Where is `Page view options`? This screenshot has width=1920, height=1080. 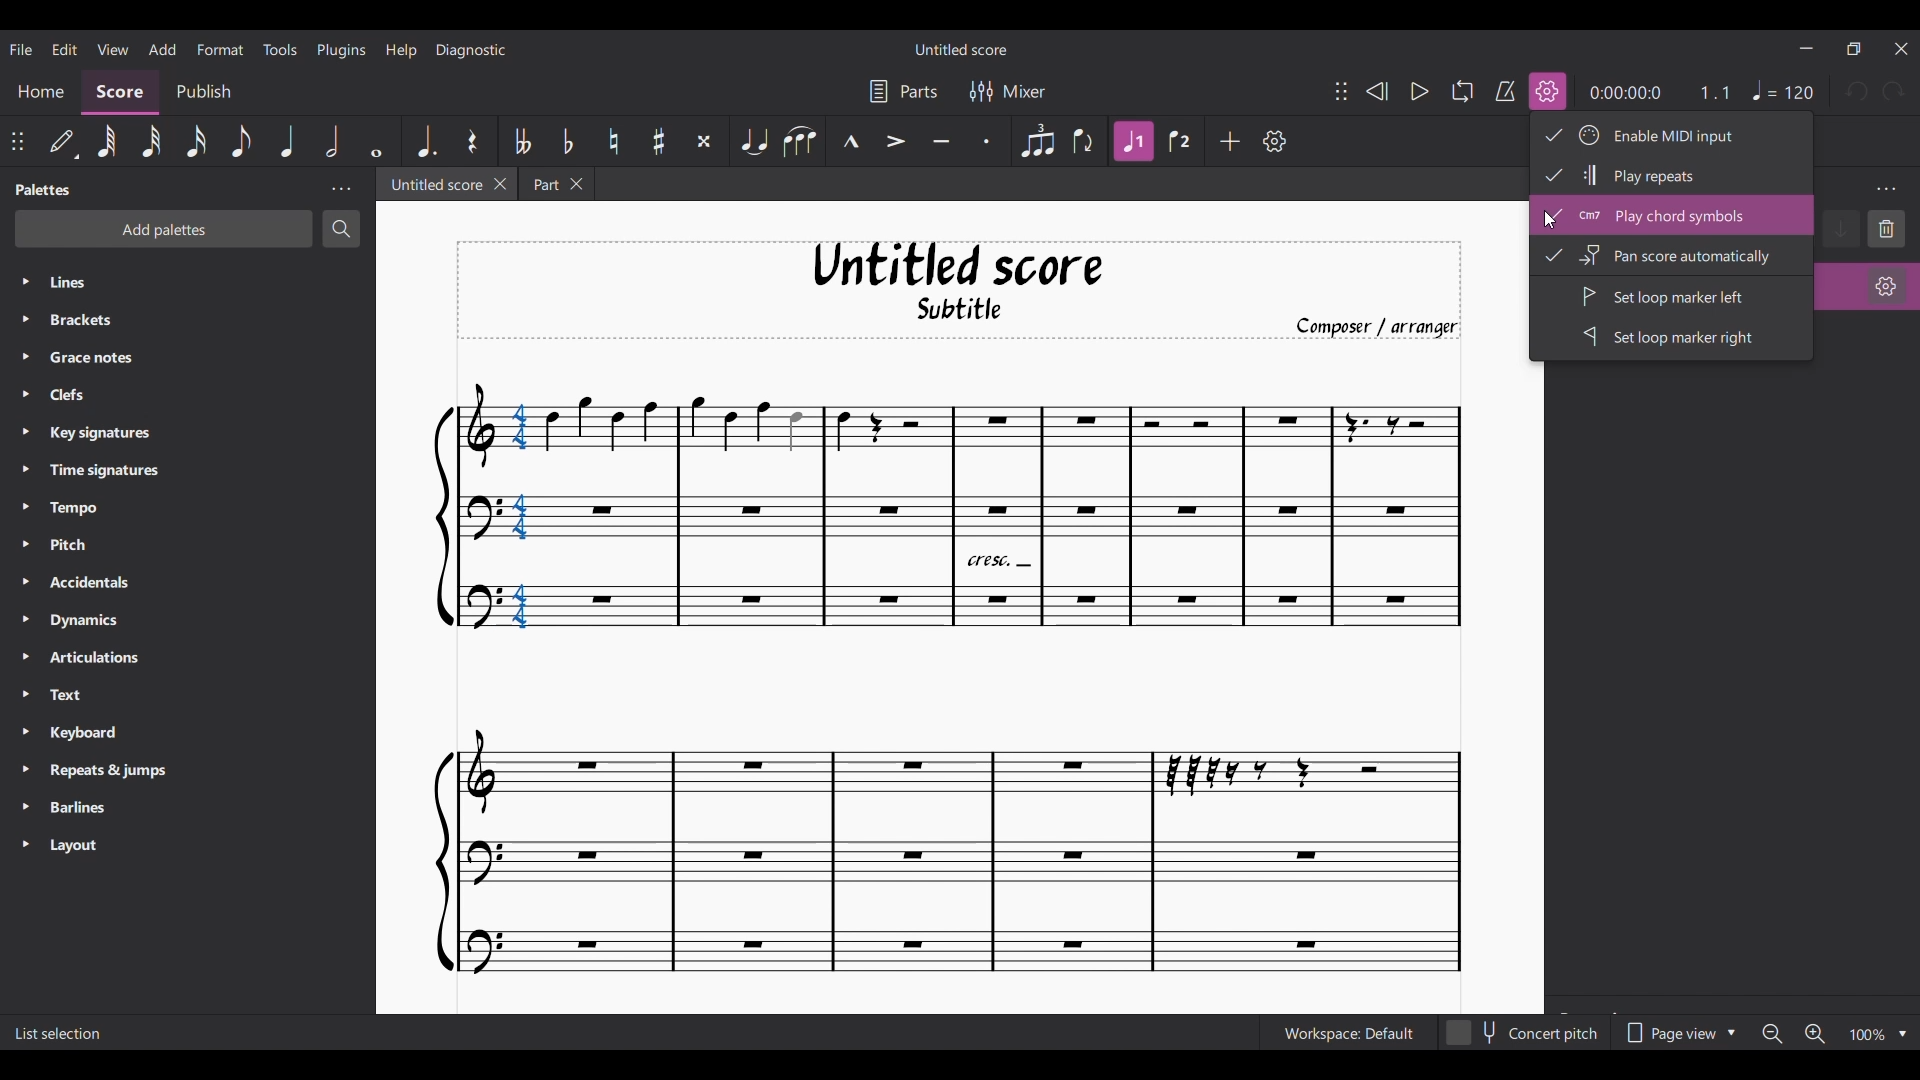 Page view options is located at coordinates (1677, 1033).